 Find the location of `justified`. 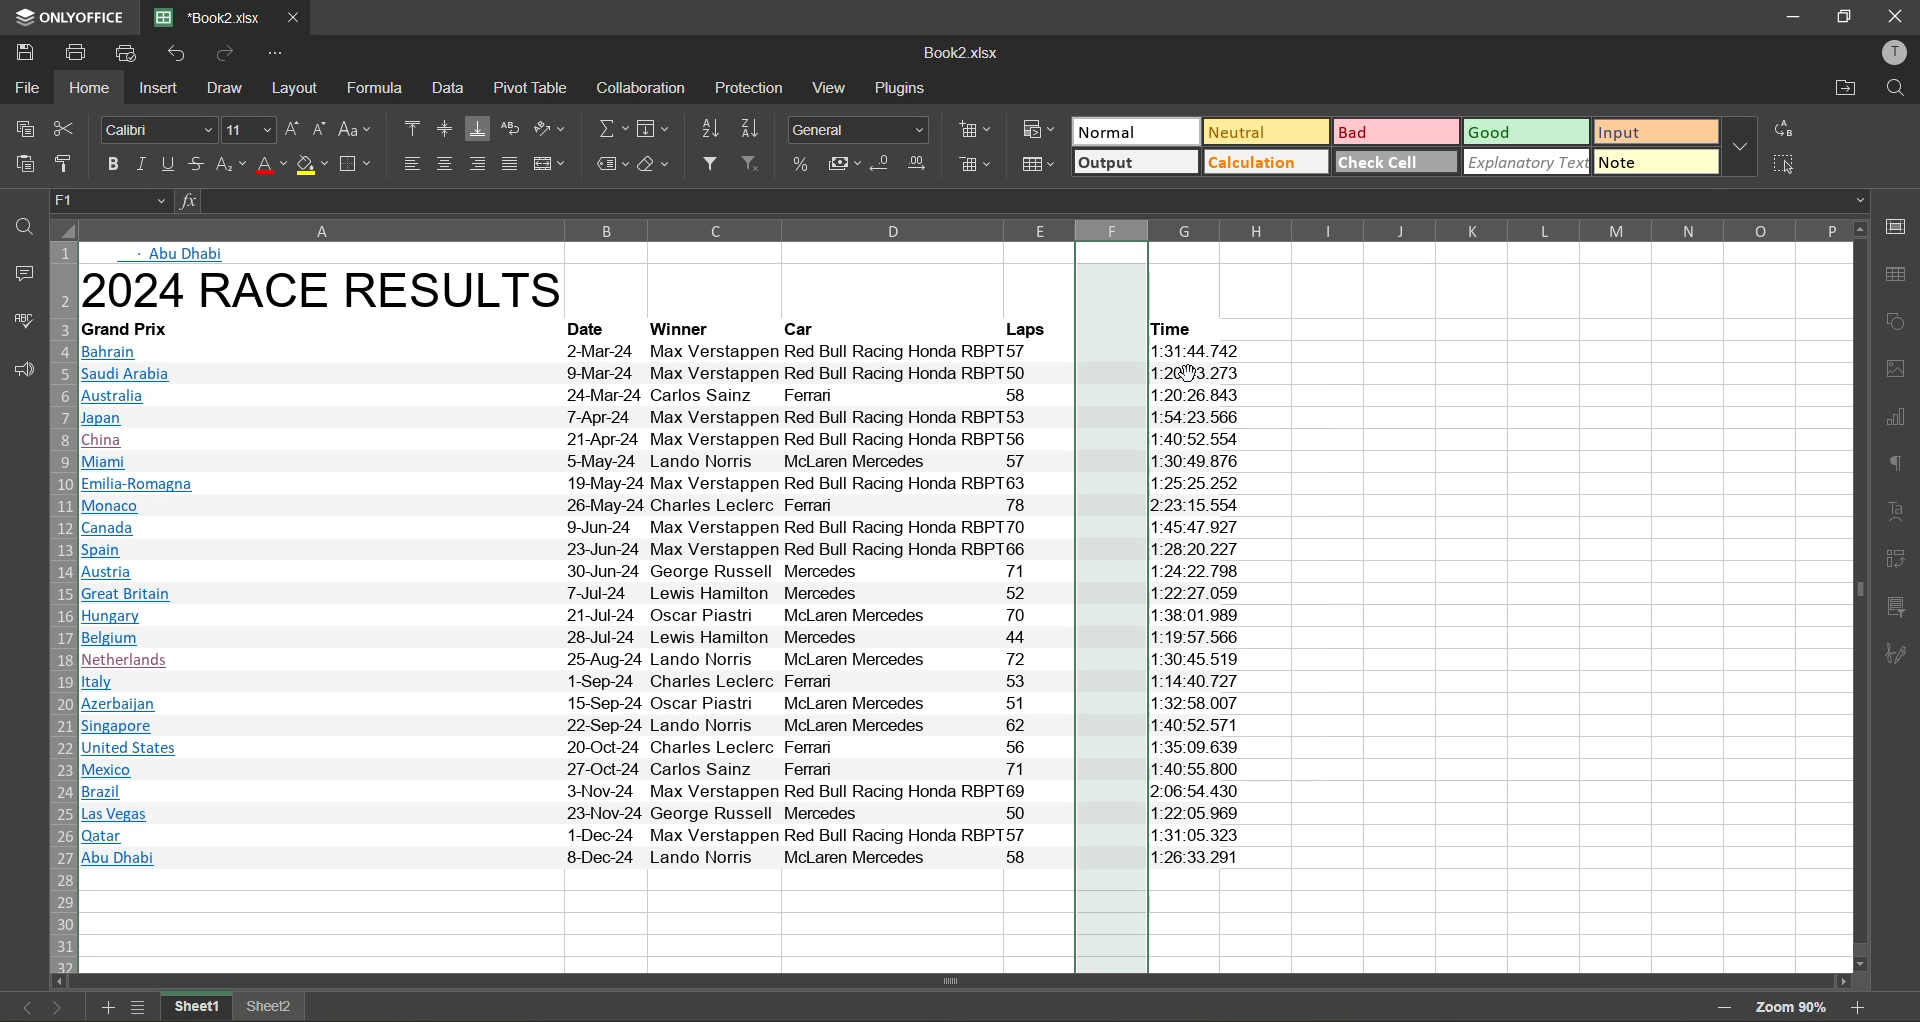

justified is located at coordinates (512, 164).